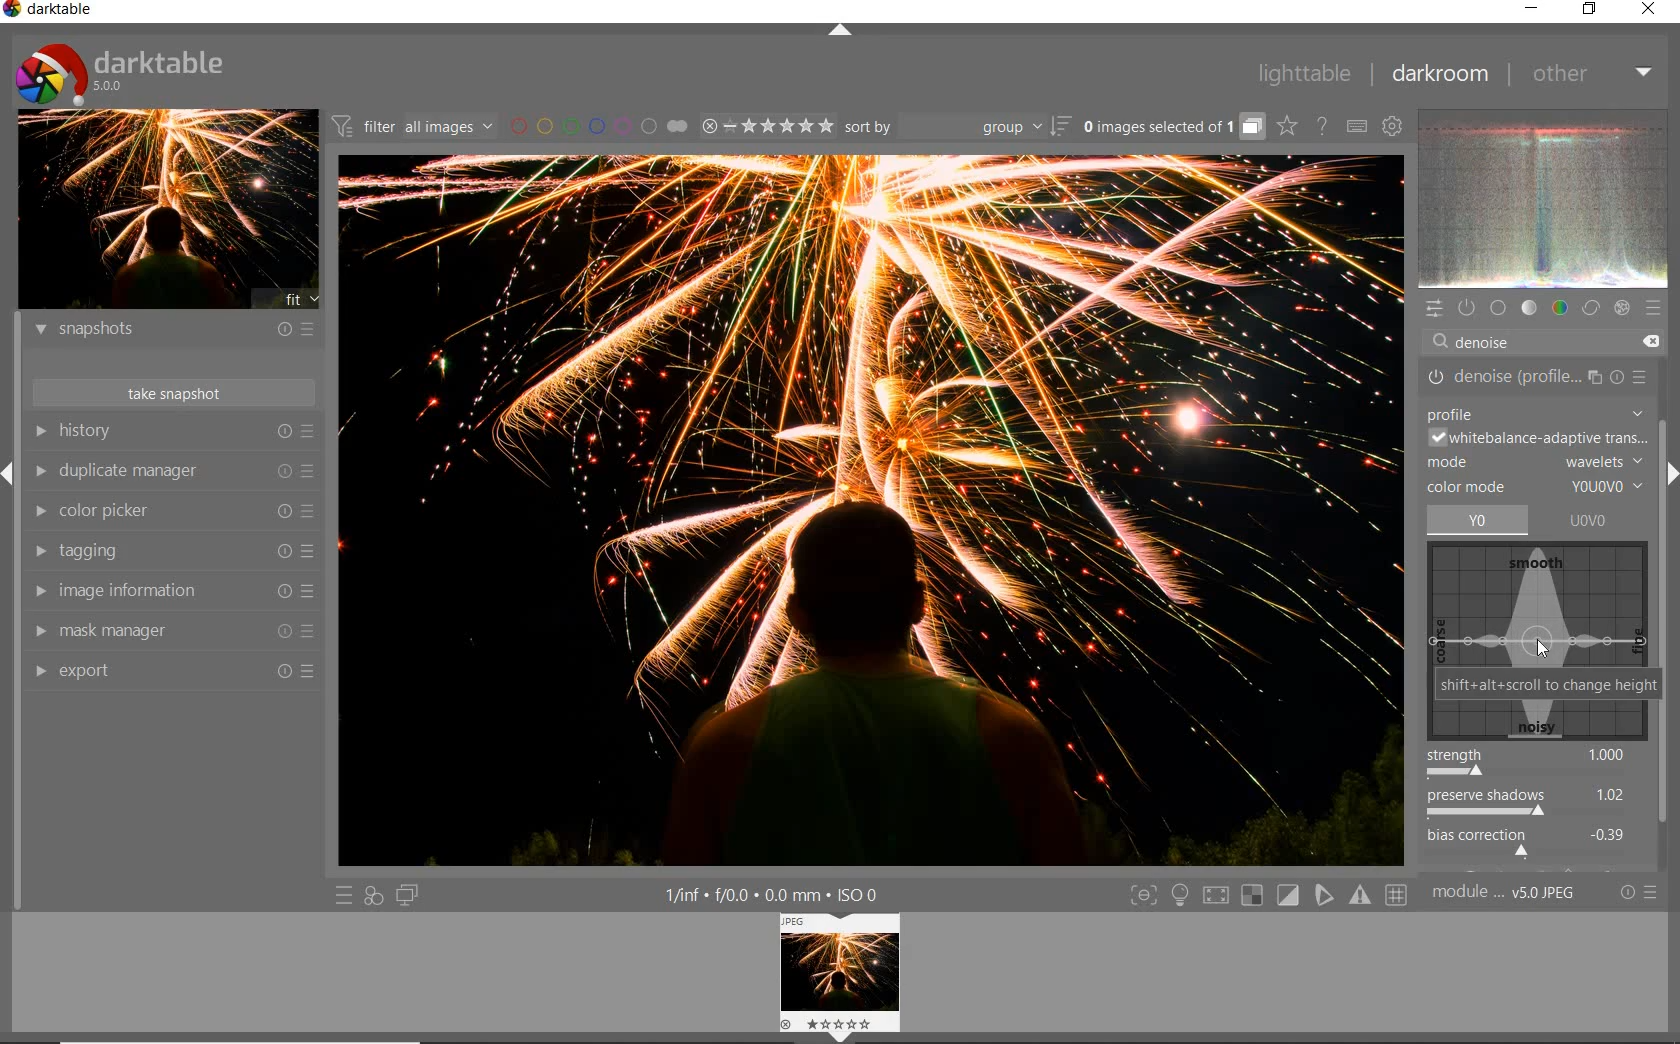  I want to click on preserve shadows, so click(1535, 806).